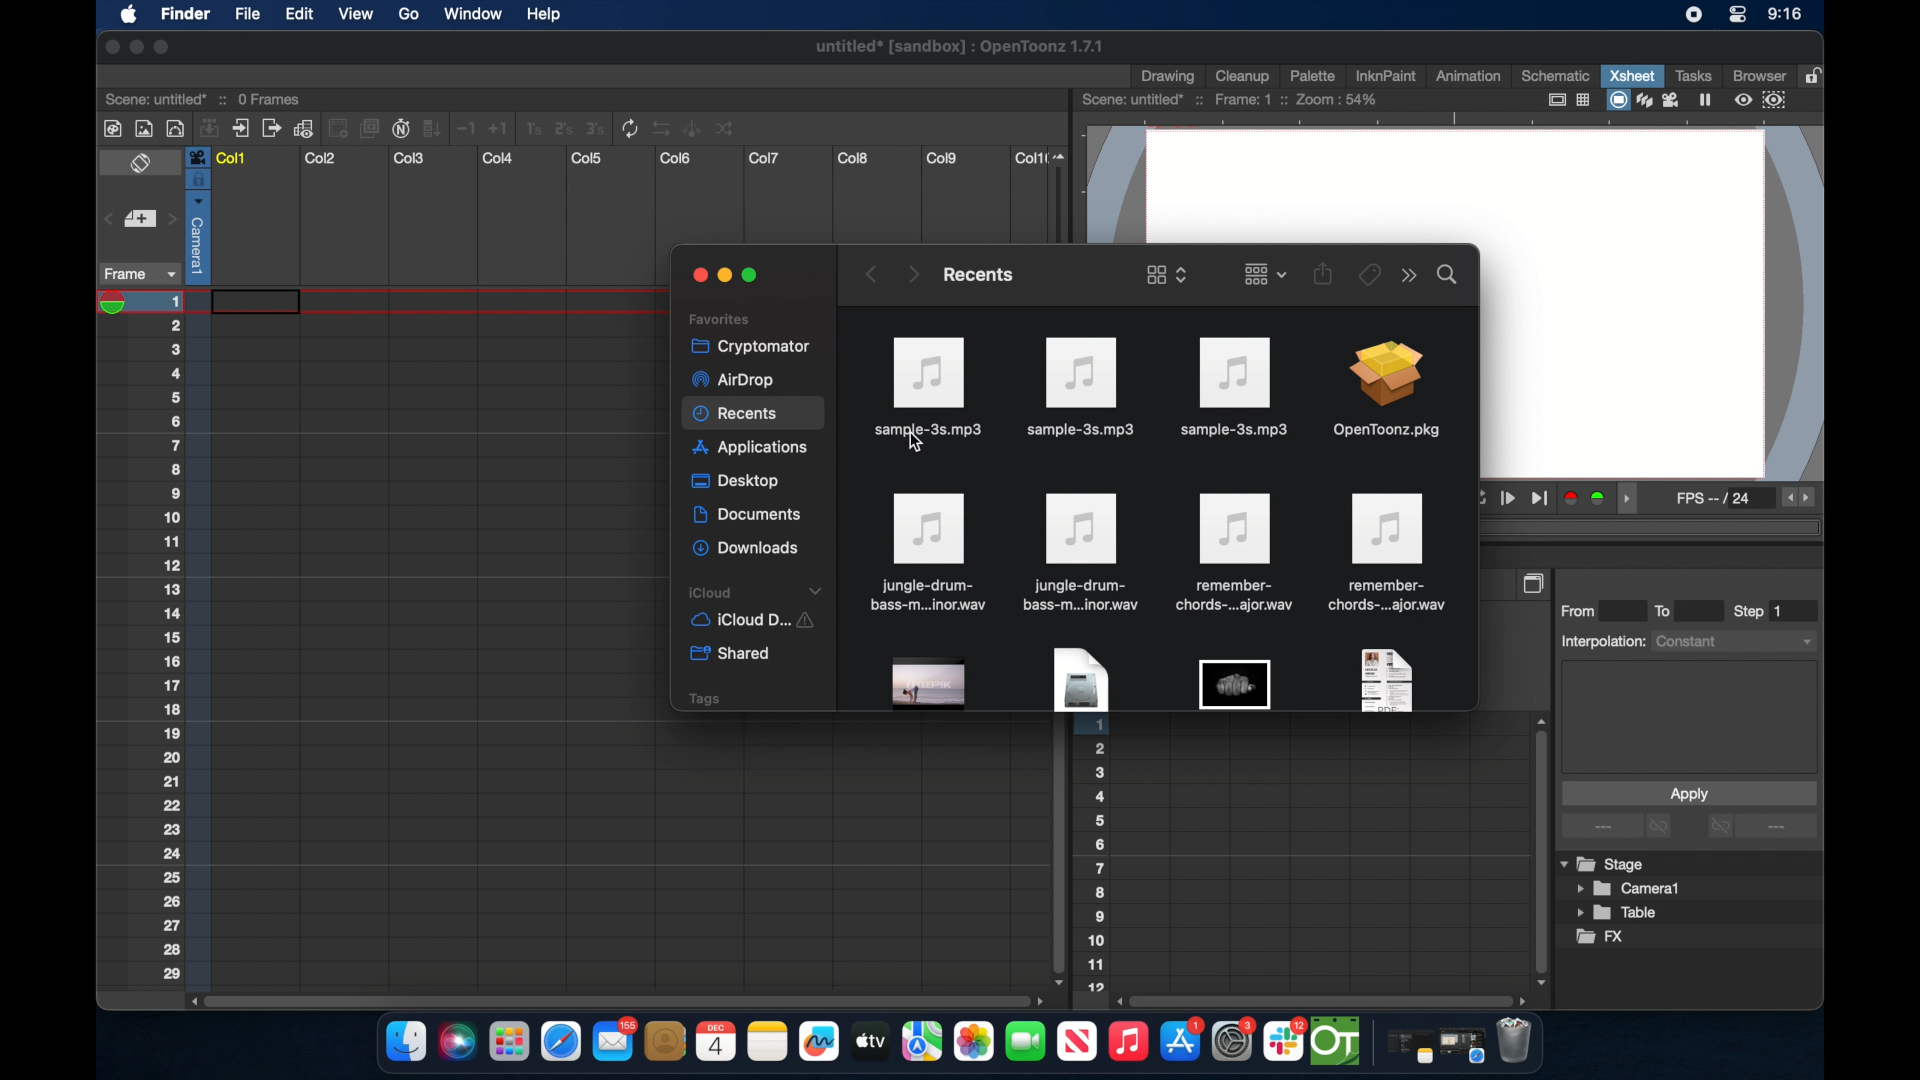 This screenshot has width=1920, height=1080. Describe the element at coordinates (467, 14) in the screenshot. I see `window` at that location.